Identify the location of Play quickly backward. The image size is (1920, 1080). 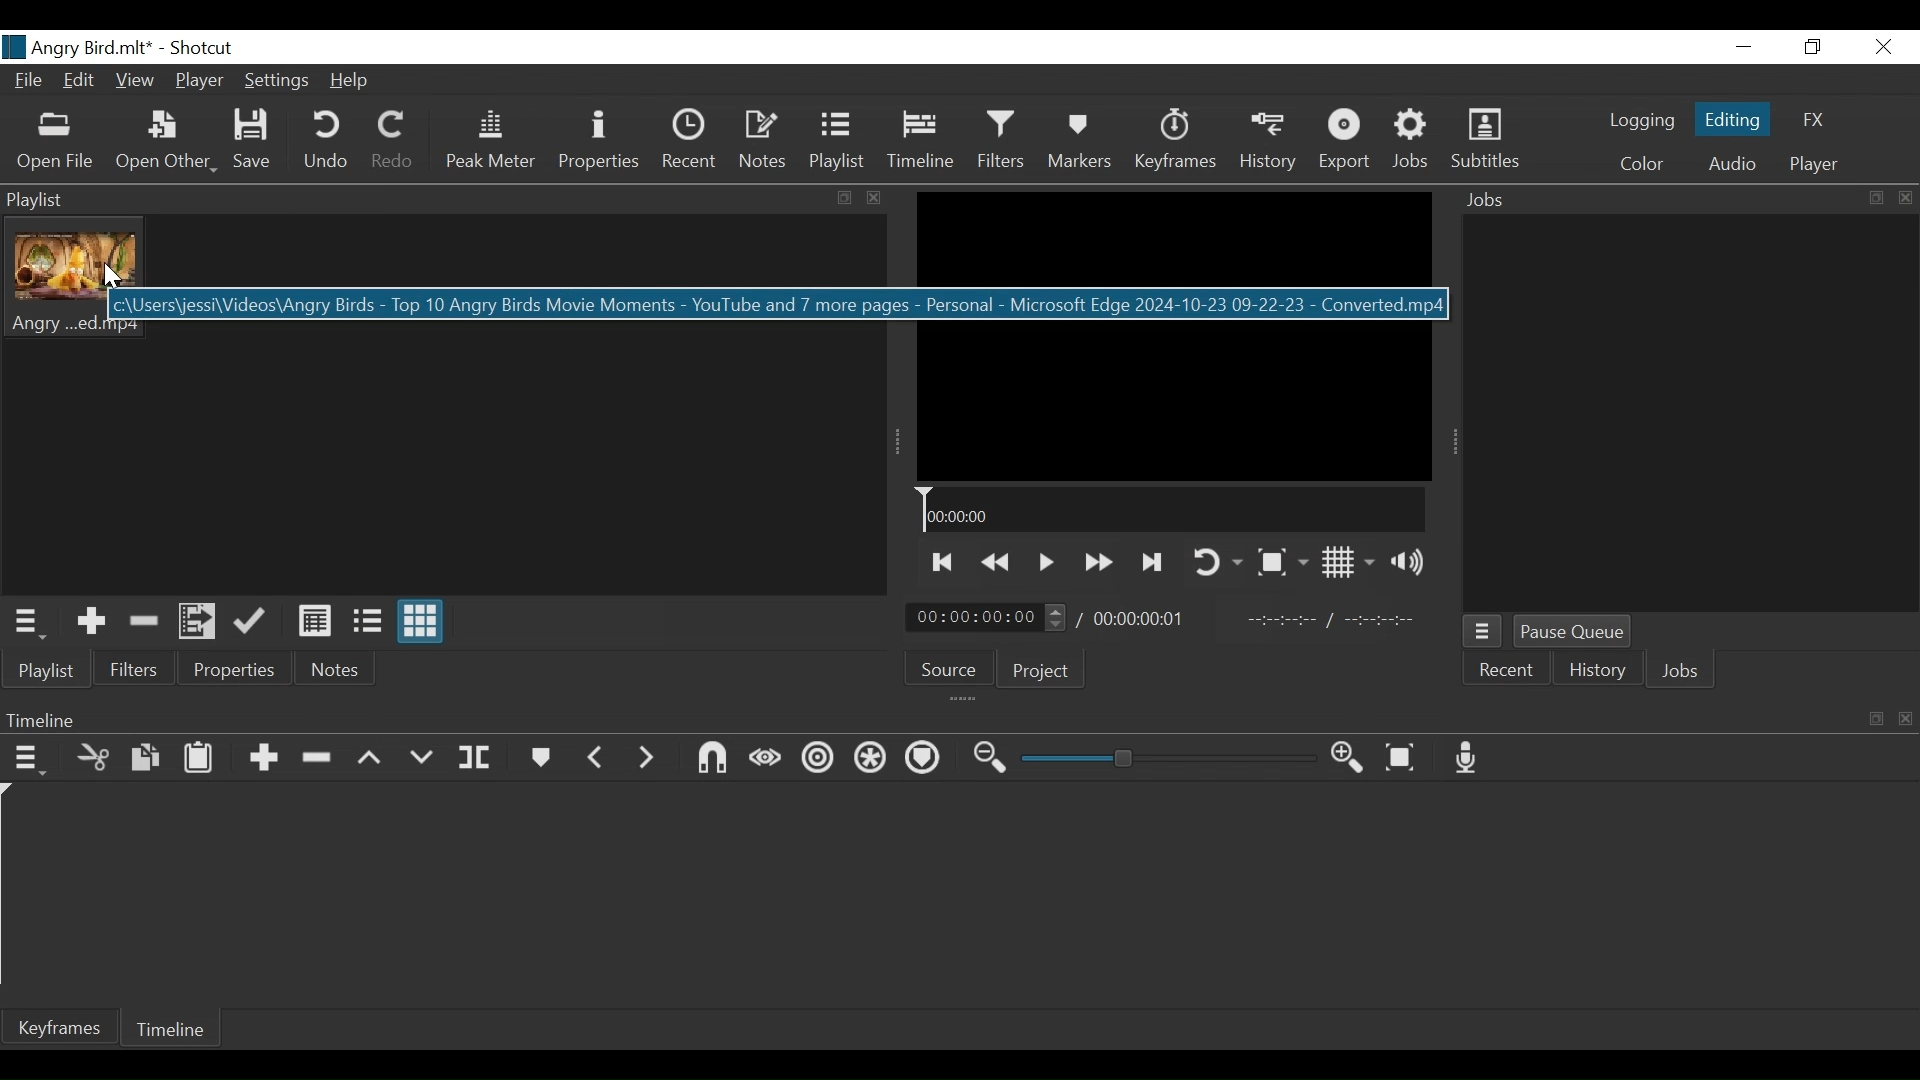
(994, 563).